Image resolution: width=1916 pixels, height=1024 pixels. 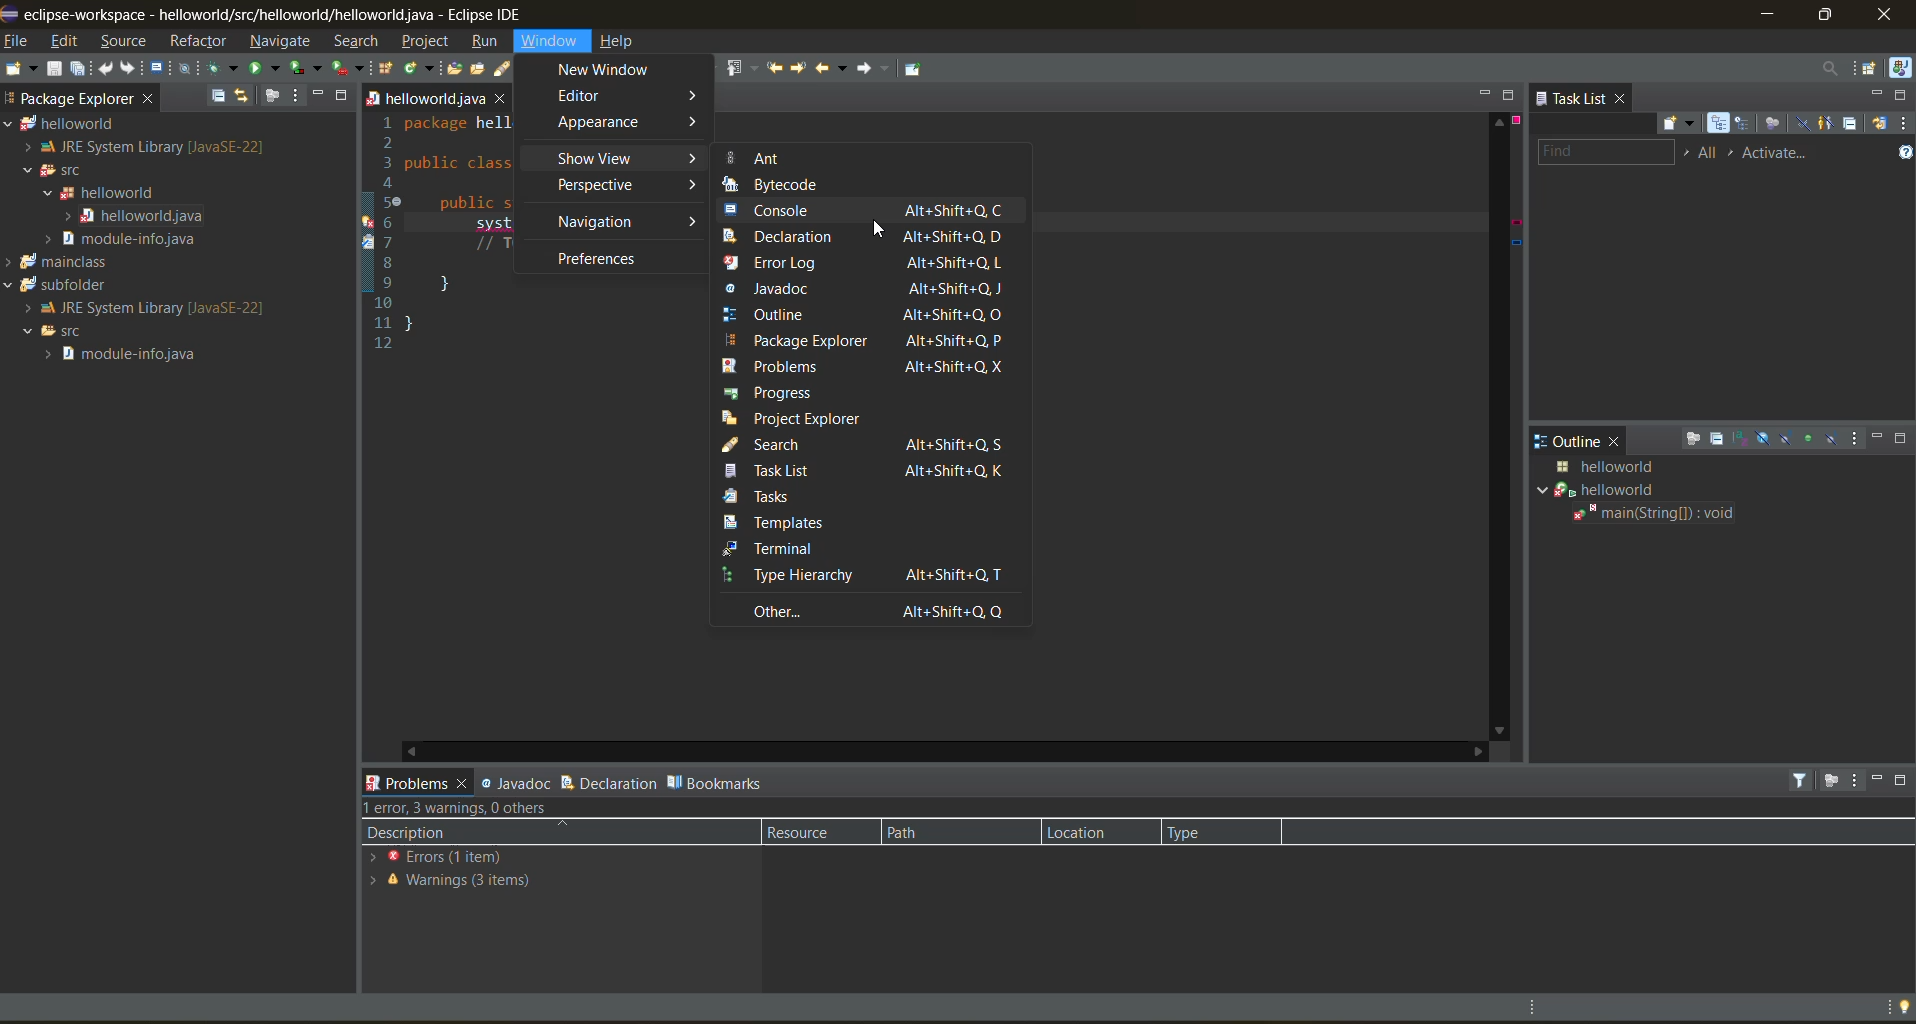 What do you see at coordinates (1877, 93) in the screenshot?
I see `minimize` at bounding box center [1877, 93].